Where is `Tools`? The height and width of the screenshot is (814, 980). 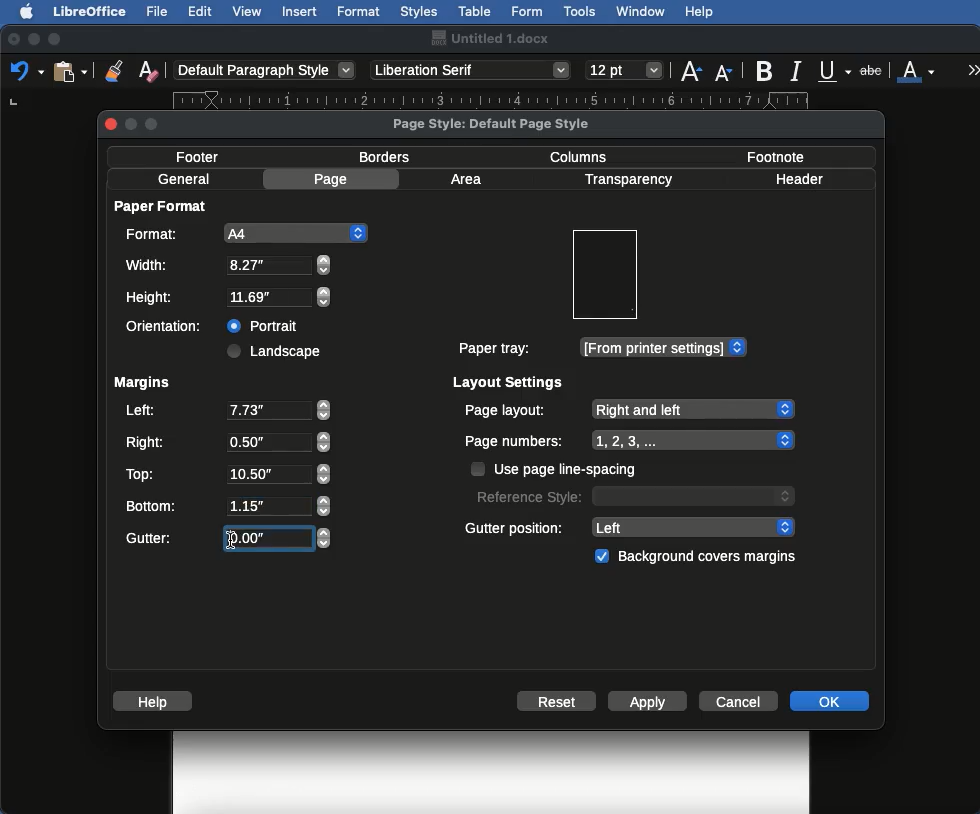
Tools is located at coordinates (581, 12).